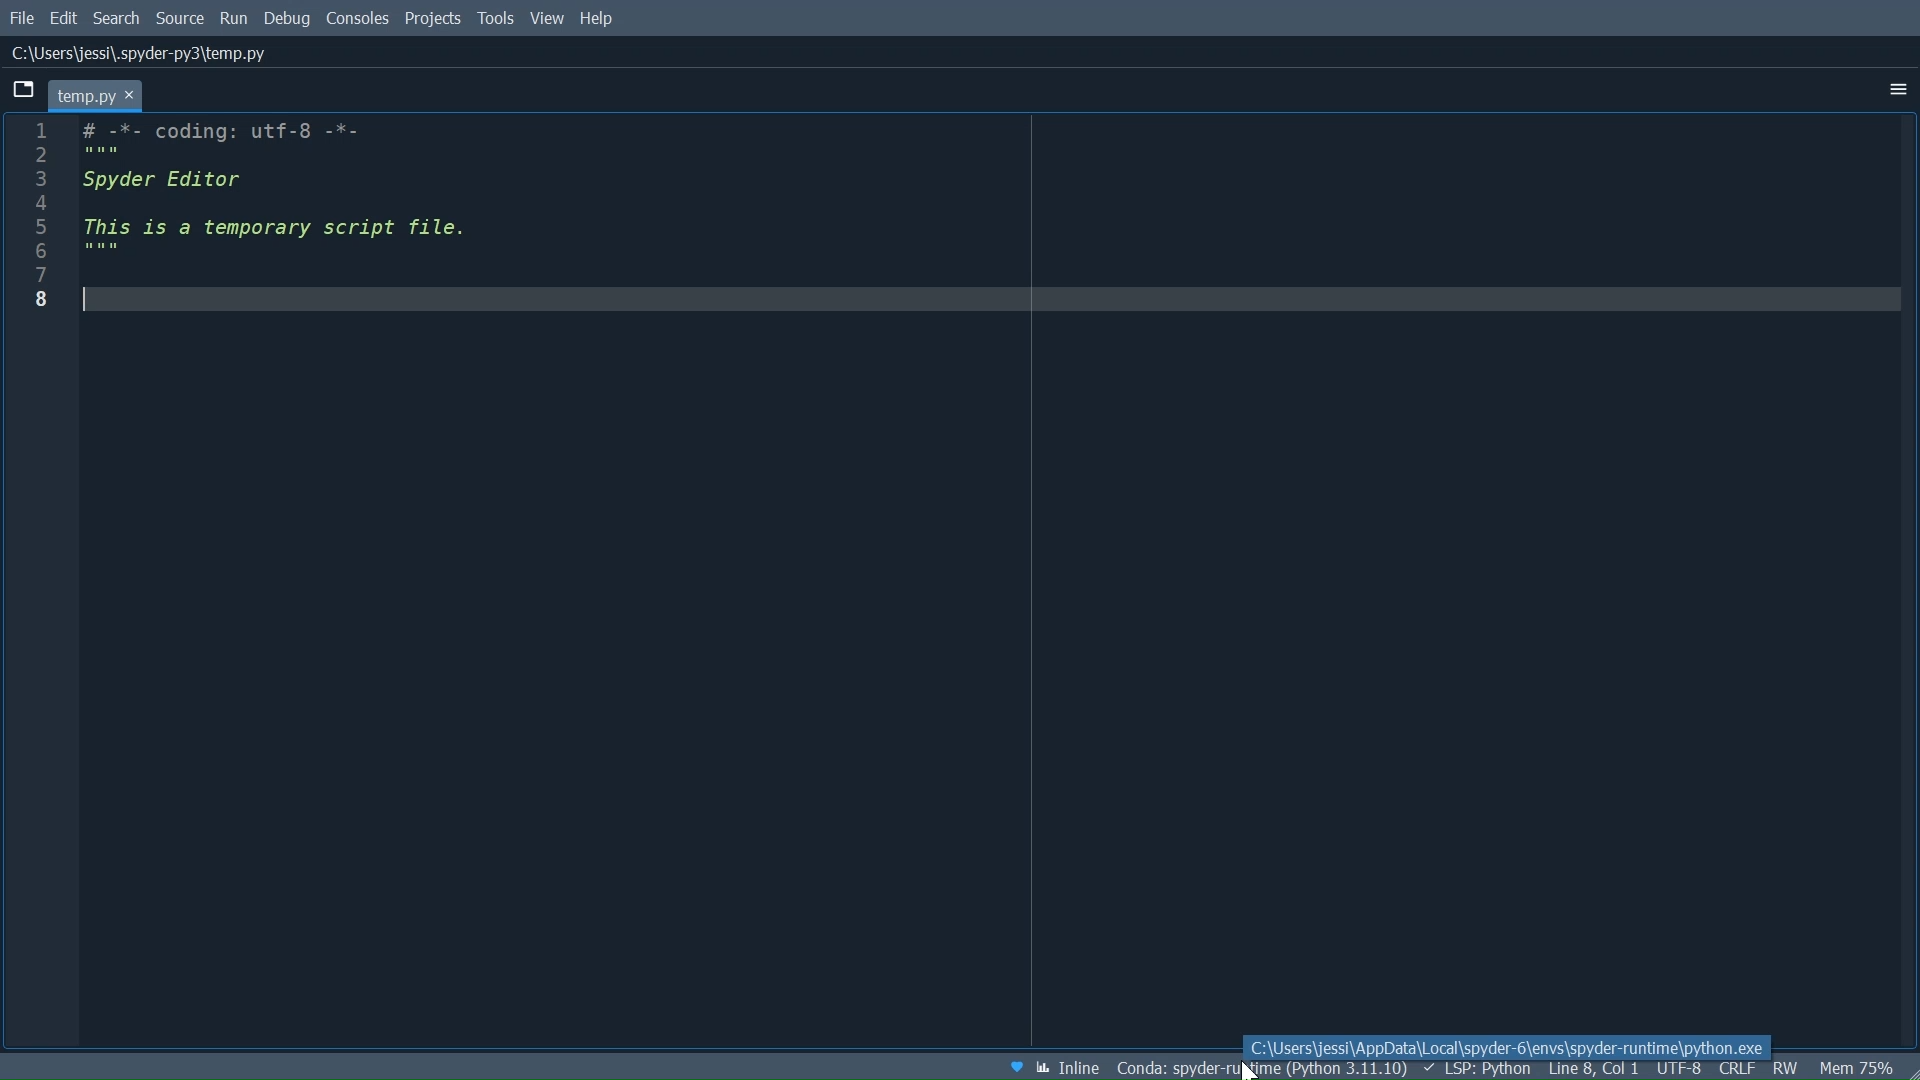 This screenshot has height=1080, width=1920. What do you see at coordinates (357, 18) in the screenshot?
I see `Consoles` at bounding box center [357, 18].